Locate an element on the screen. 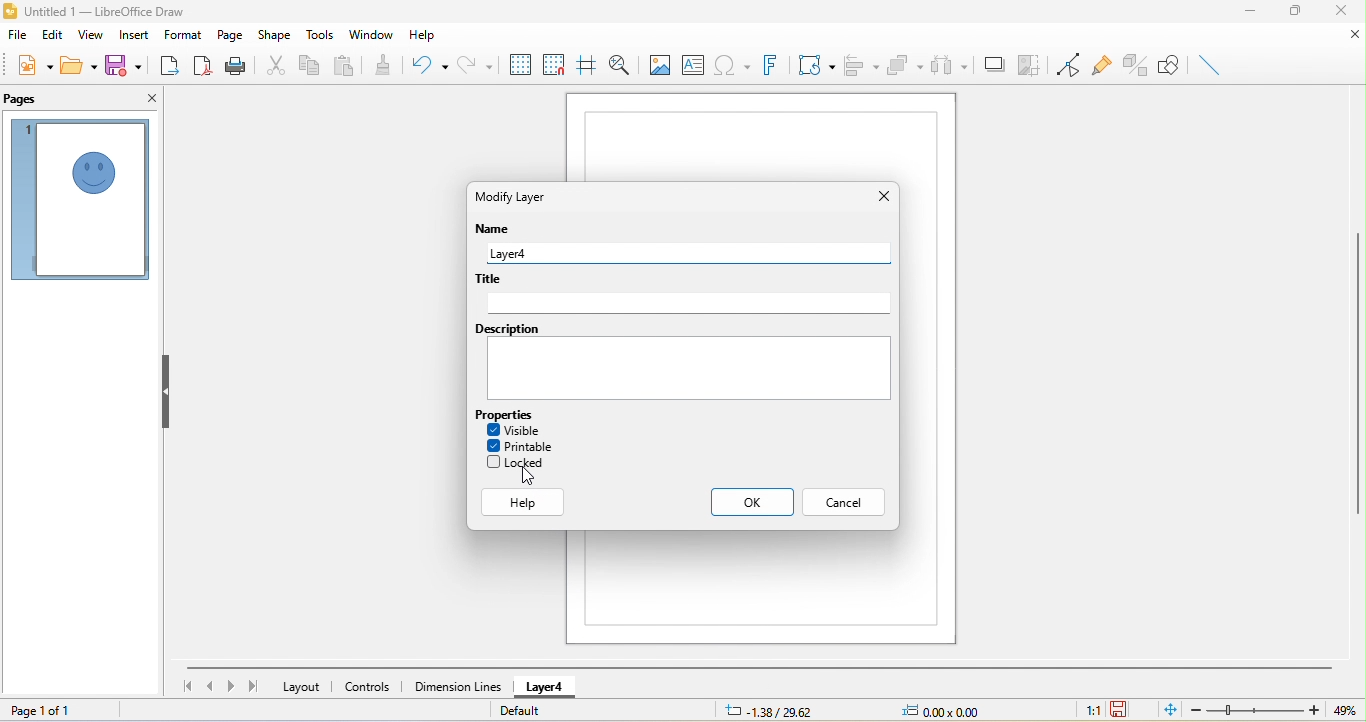  page is located at coordinates (229, 36).